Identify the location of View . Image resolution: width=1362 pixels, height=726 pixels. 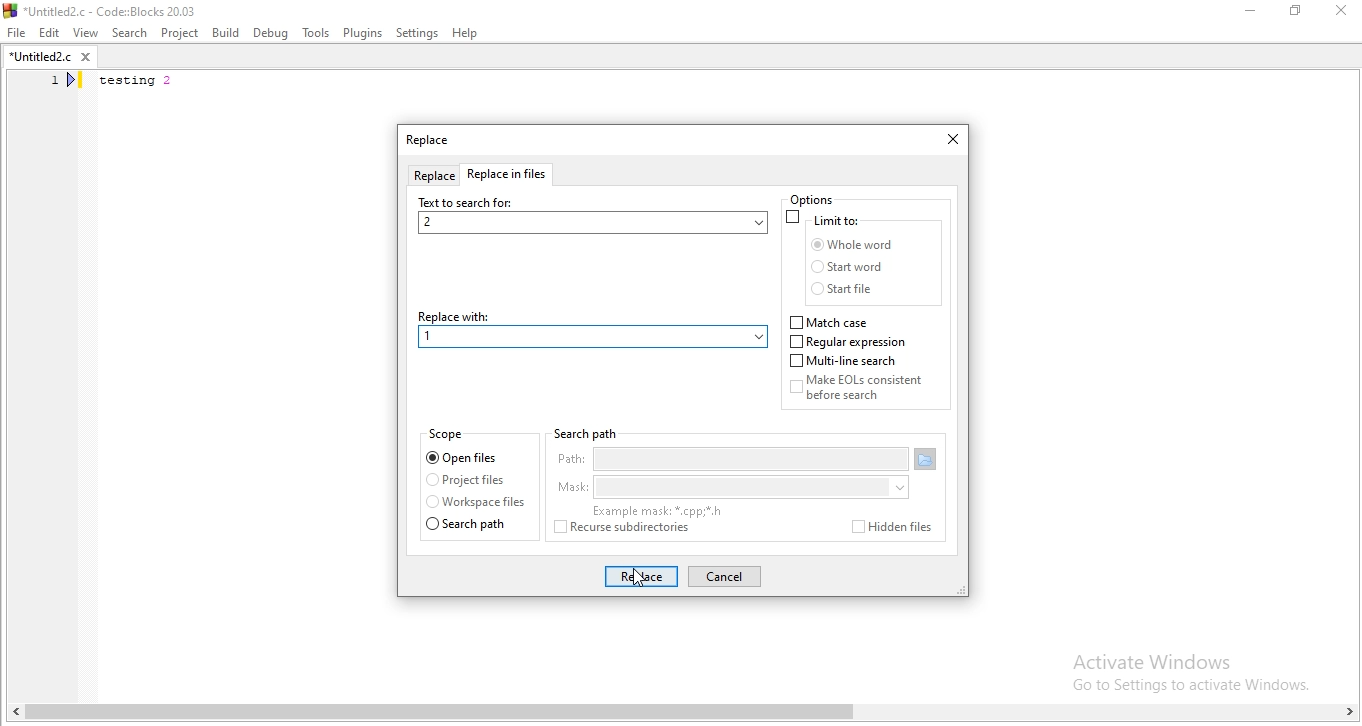
(85, 32).